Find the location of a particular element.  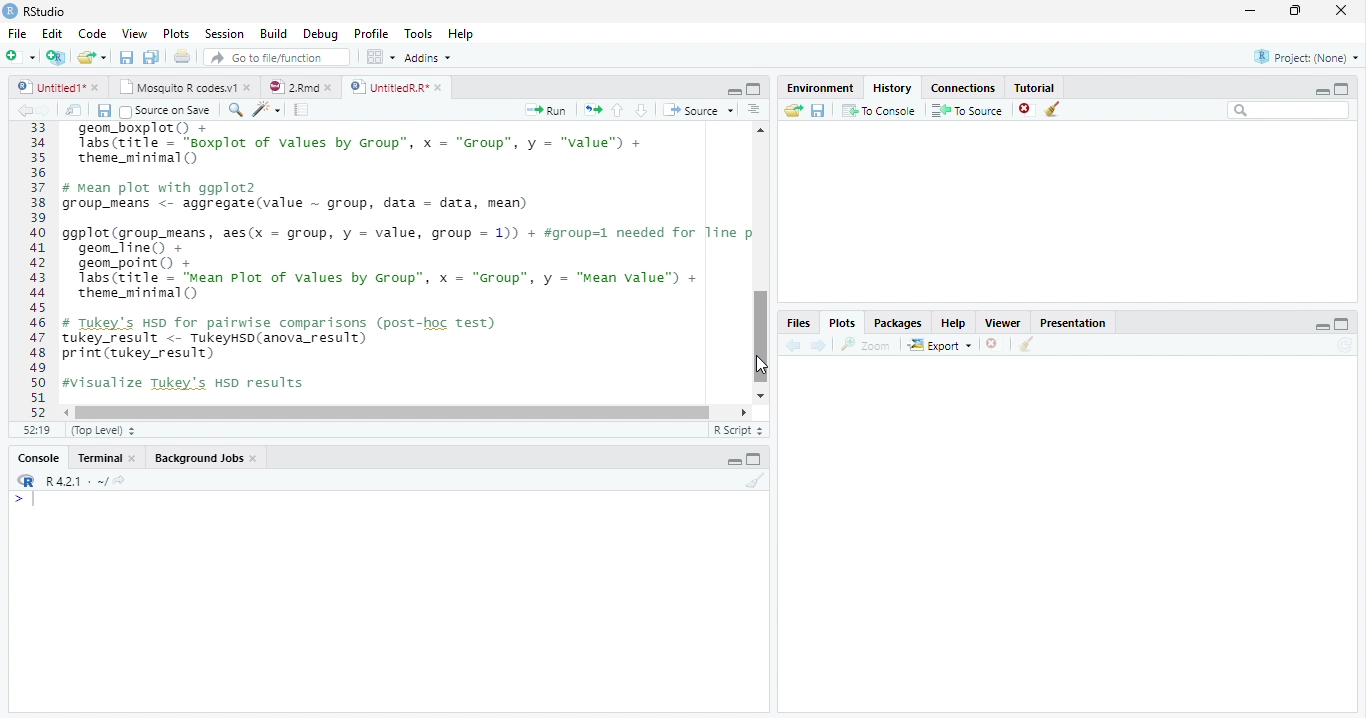

Help is located at coordinates (460, 36).